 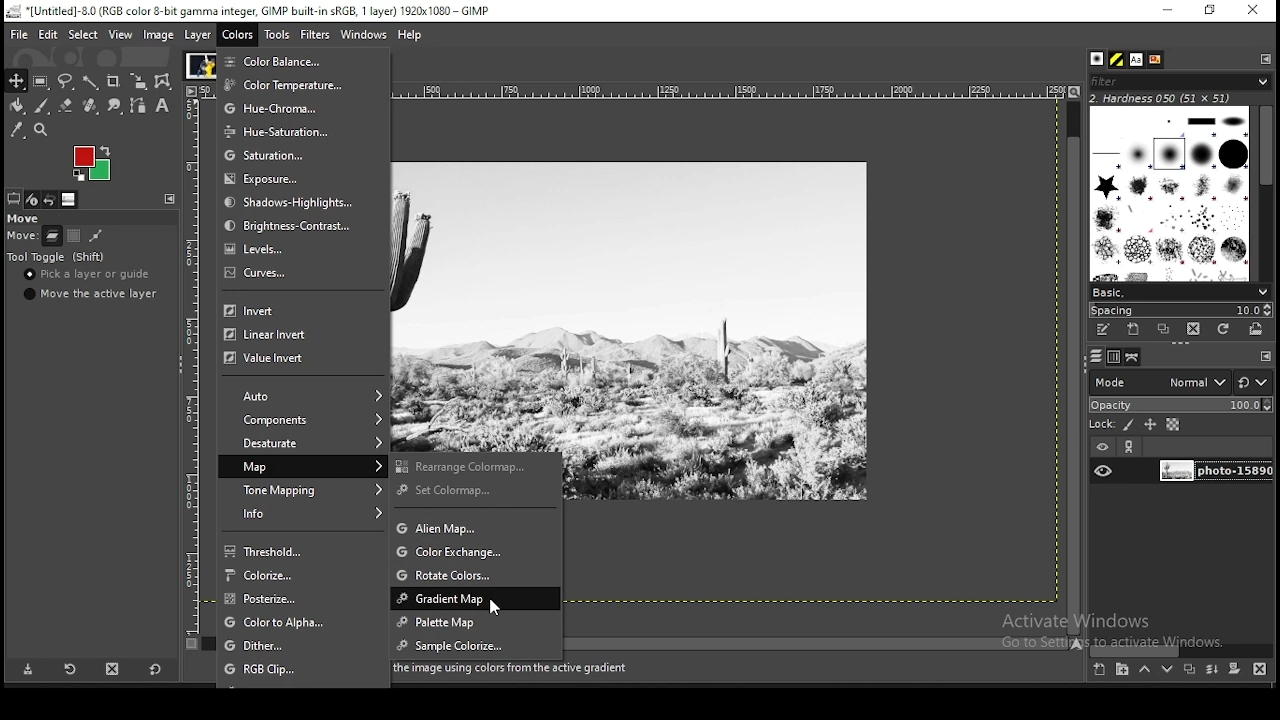 What do you see at coordinates (72, 668) in the screenshot?
I see `reload tool preset` at bounding box center [72, 668].